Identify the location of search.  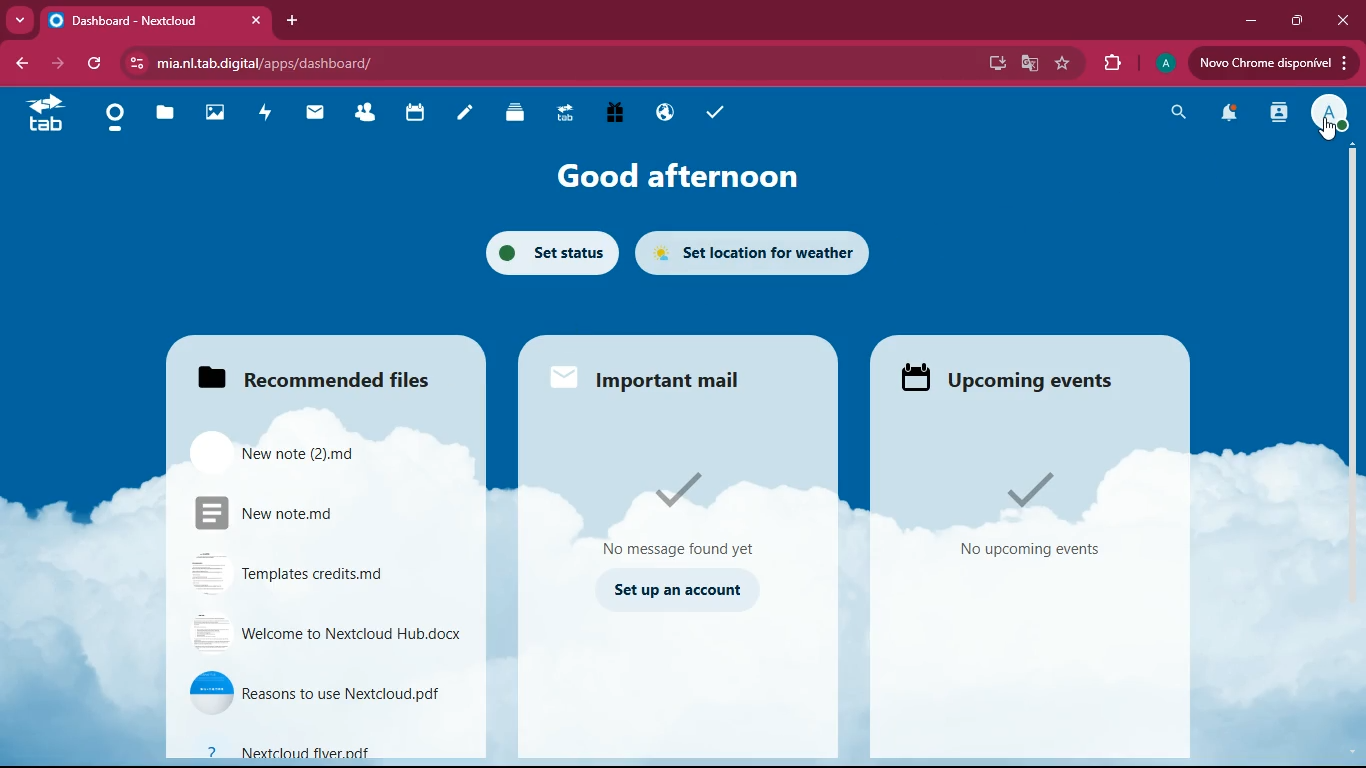
(1175, 114).